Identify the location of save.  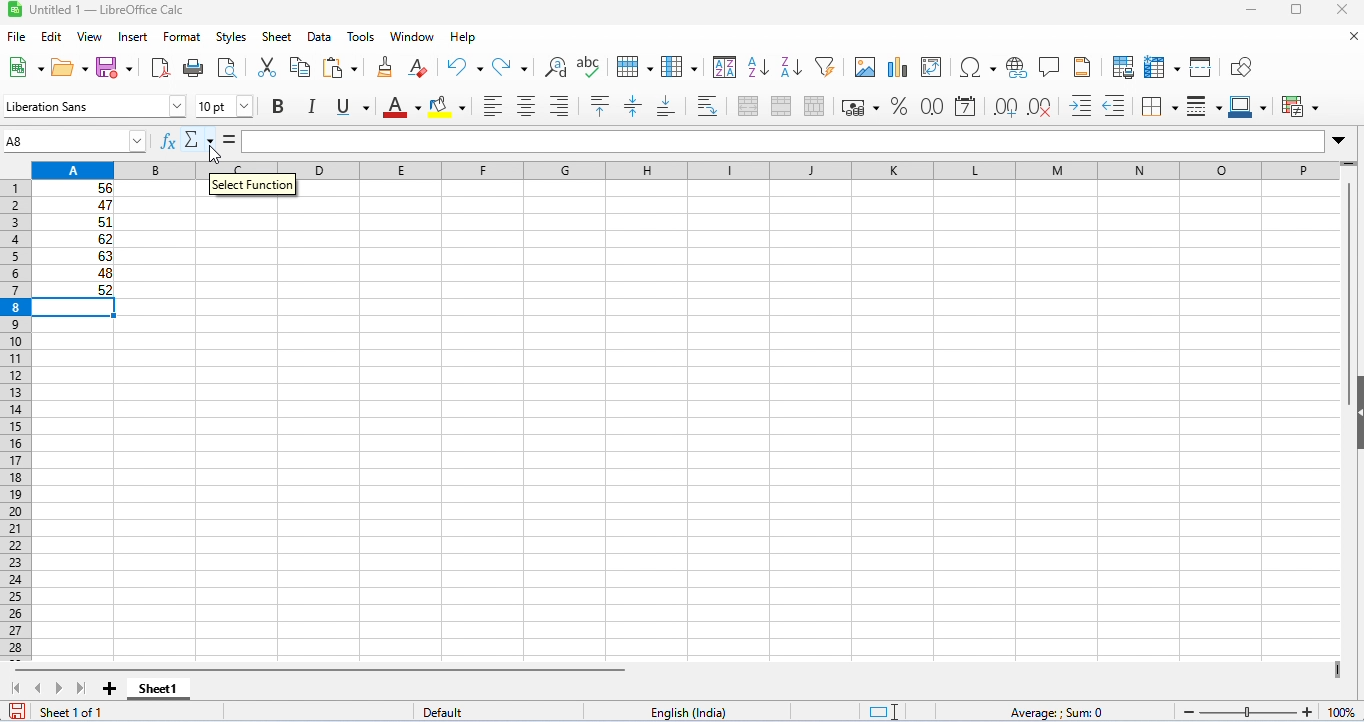
(13, 714).